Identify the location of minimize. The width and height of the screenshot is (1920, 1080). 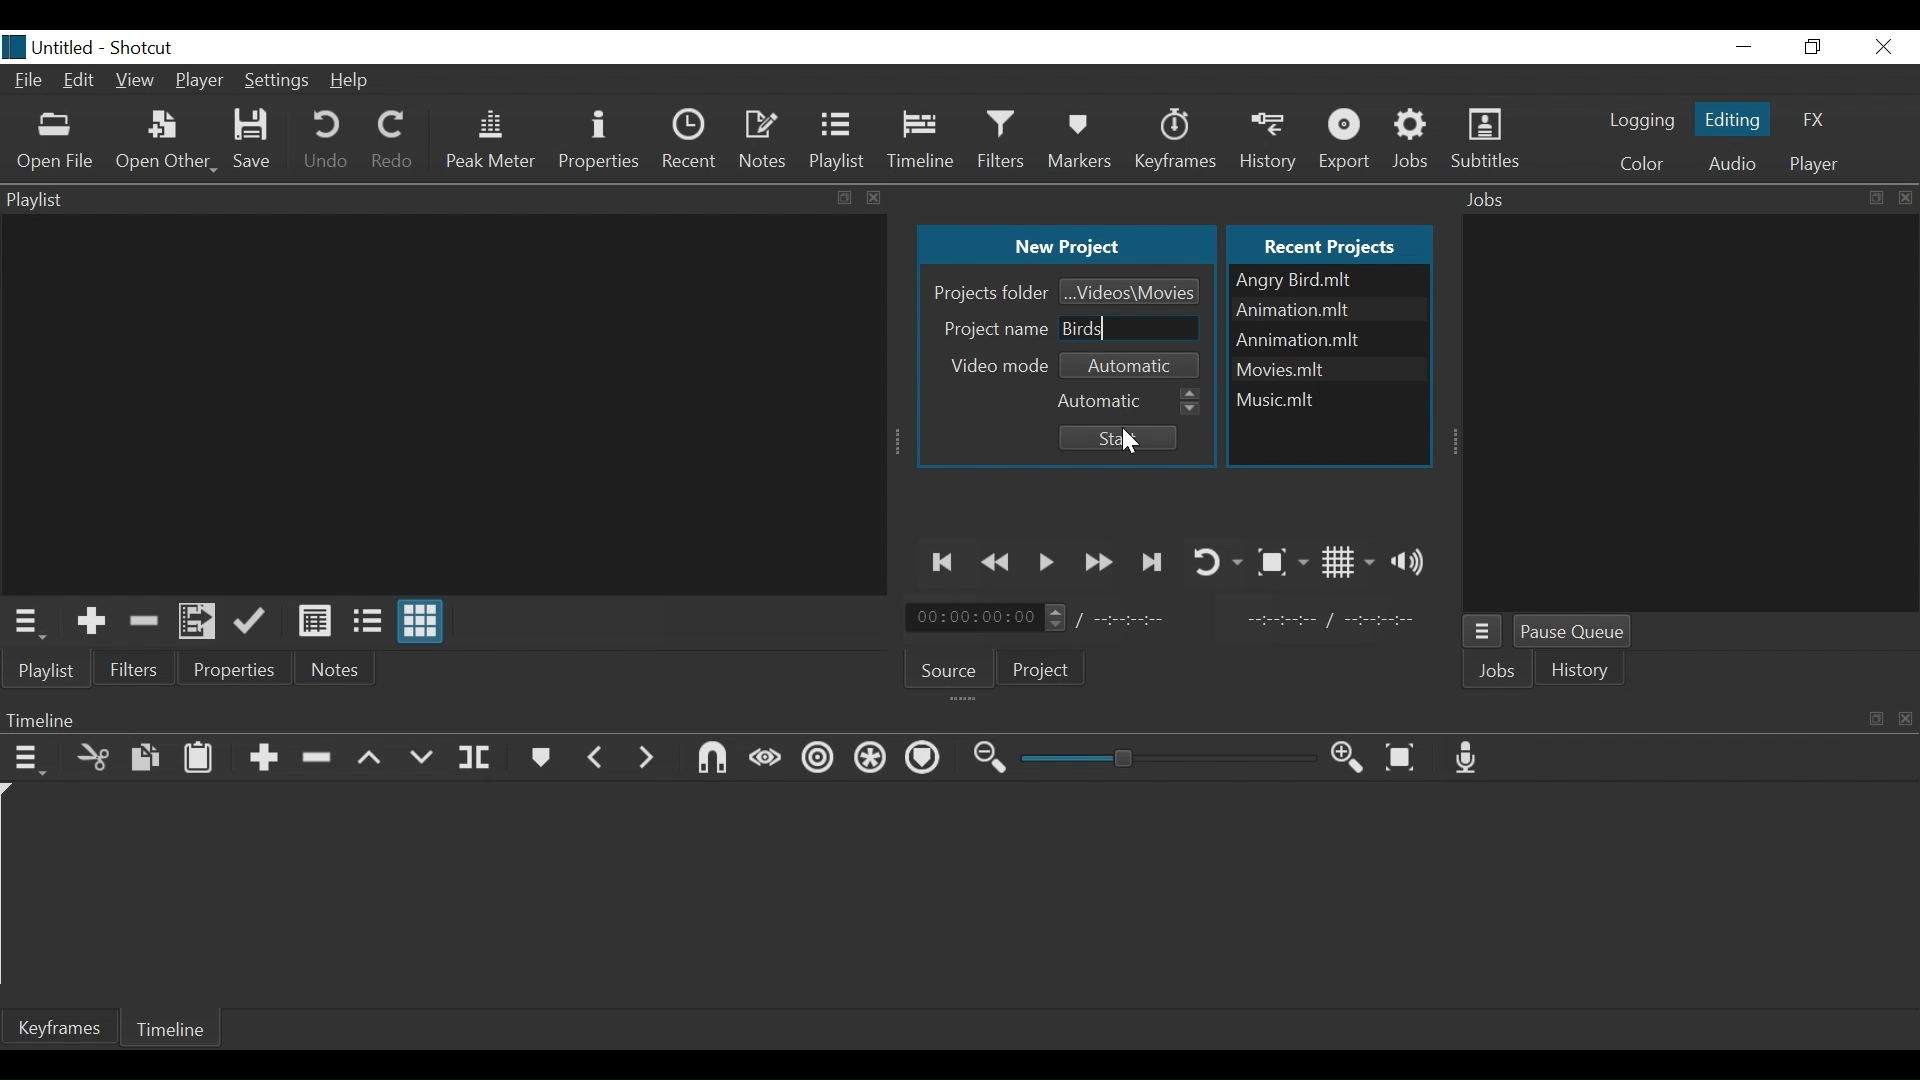
(1745, 46).